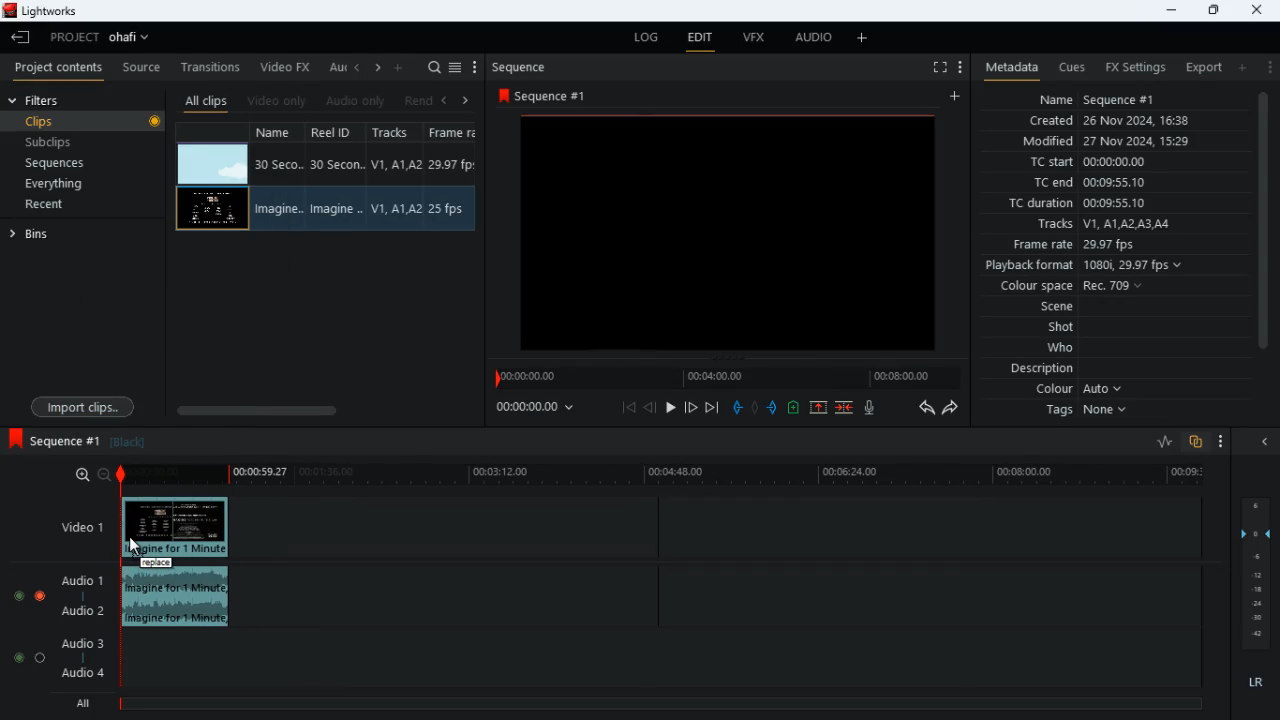 This screenshot has height=720, width=1280. I want to click on V1, A1, Aw, so click(395, 210).